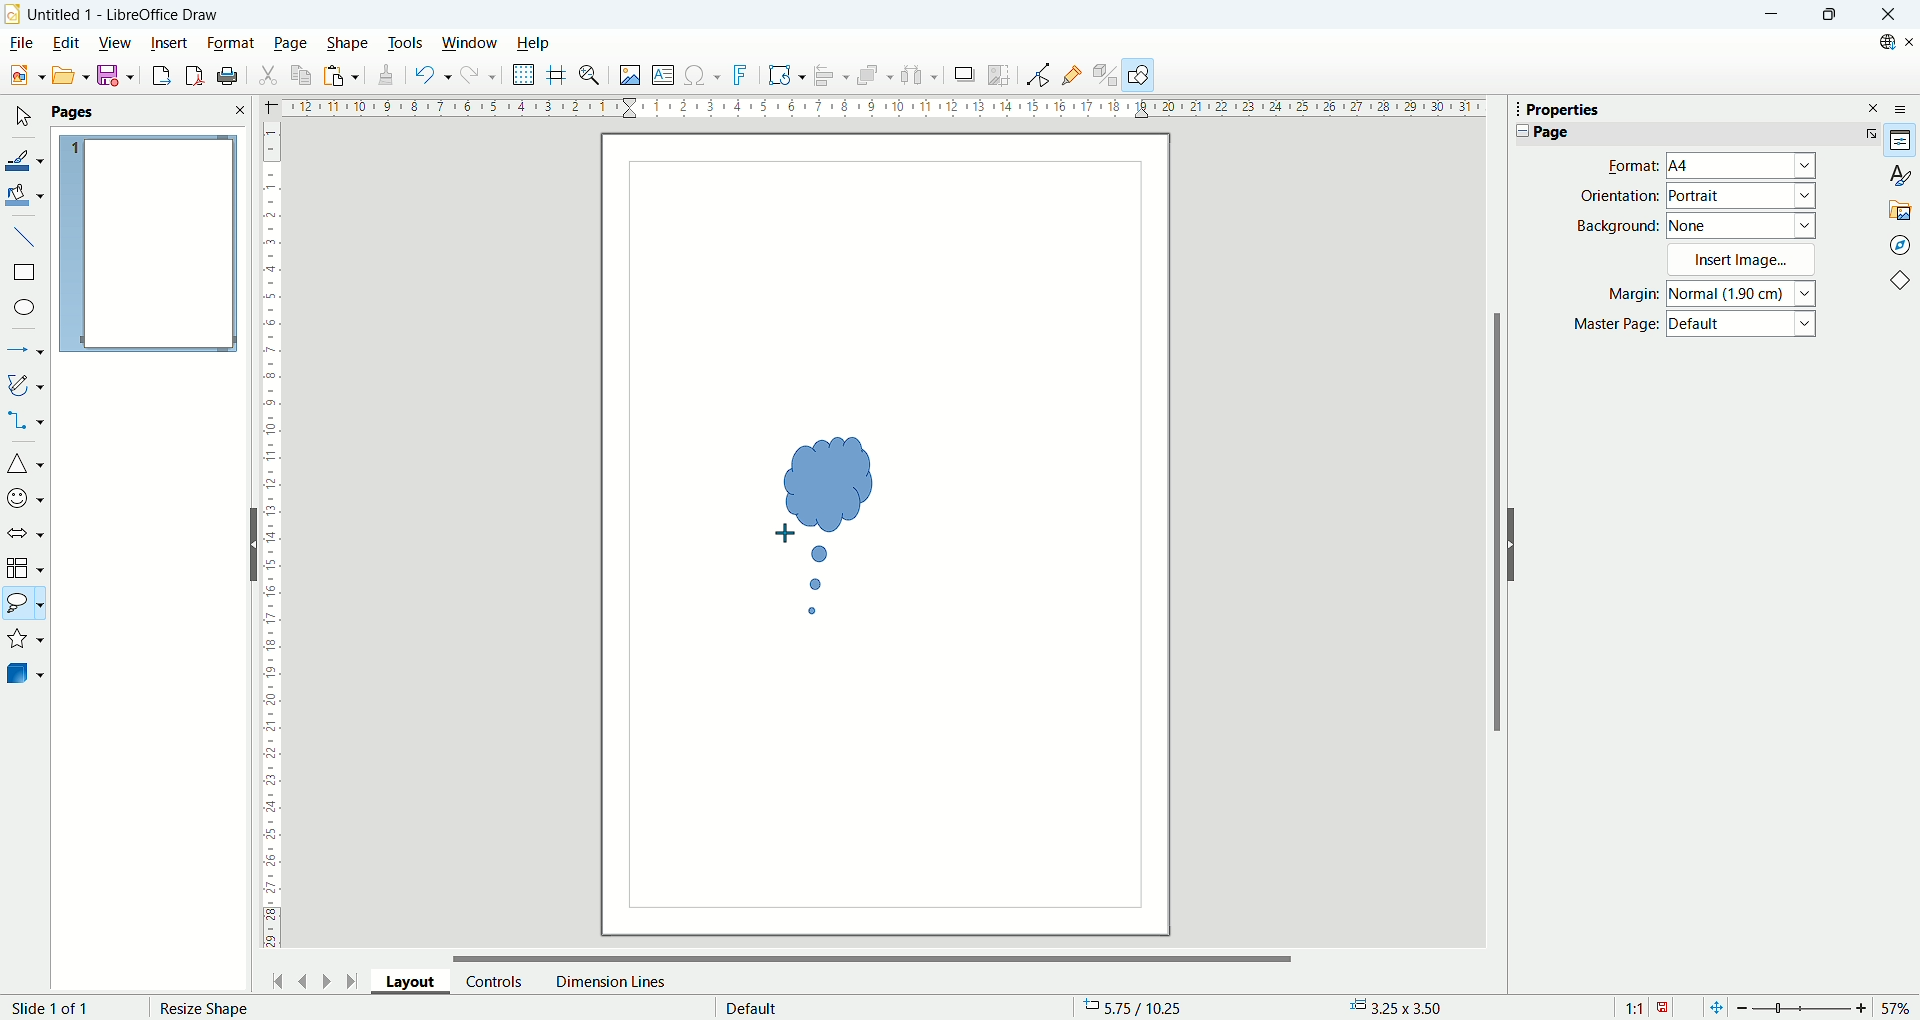 The height and width of the screenshot is (1020, 1920). What do you see at coordinates (1403, 1007) in the screenshot?
I see `dimensions` at bounding box center [1403, 1007].